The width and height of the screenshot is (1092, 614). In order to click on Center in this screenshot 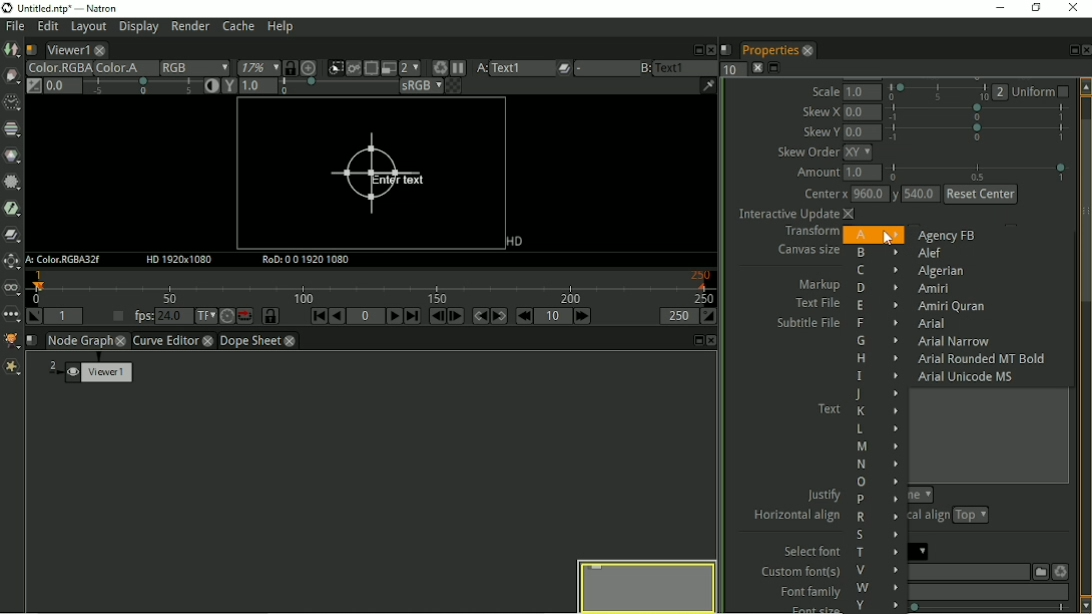, I will do `click(823, 195)`.